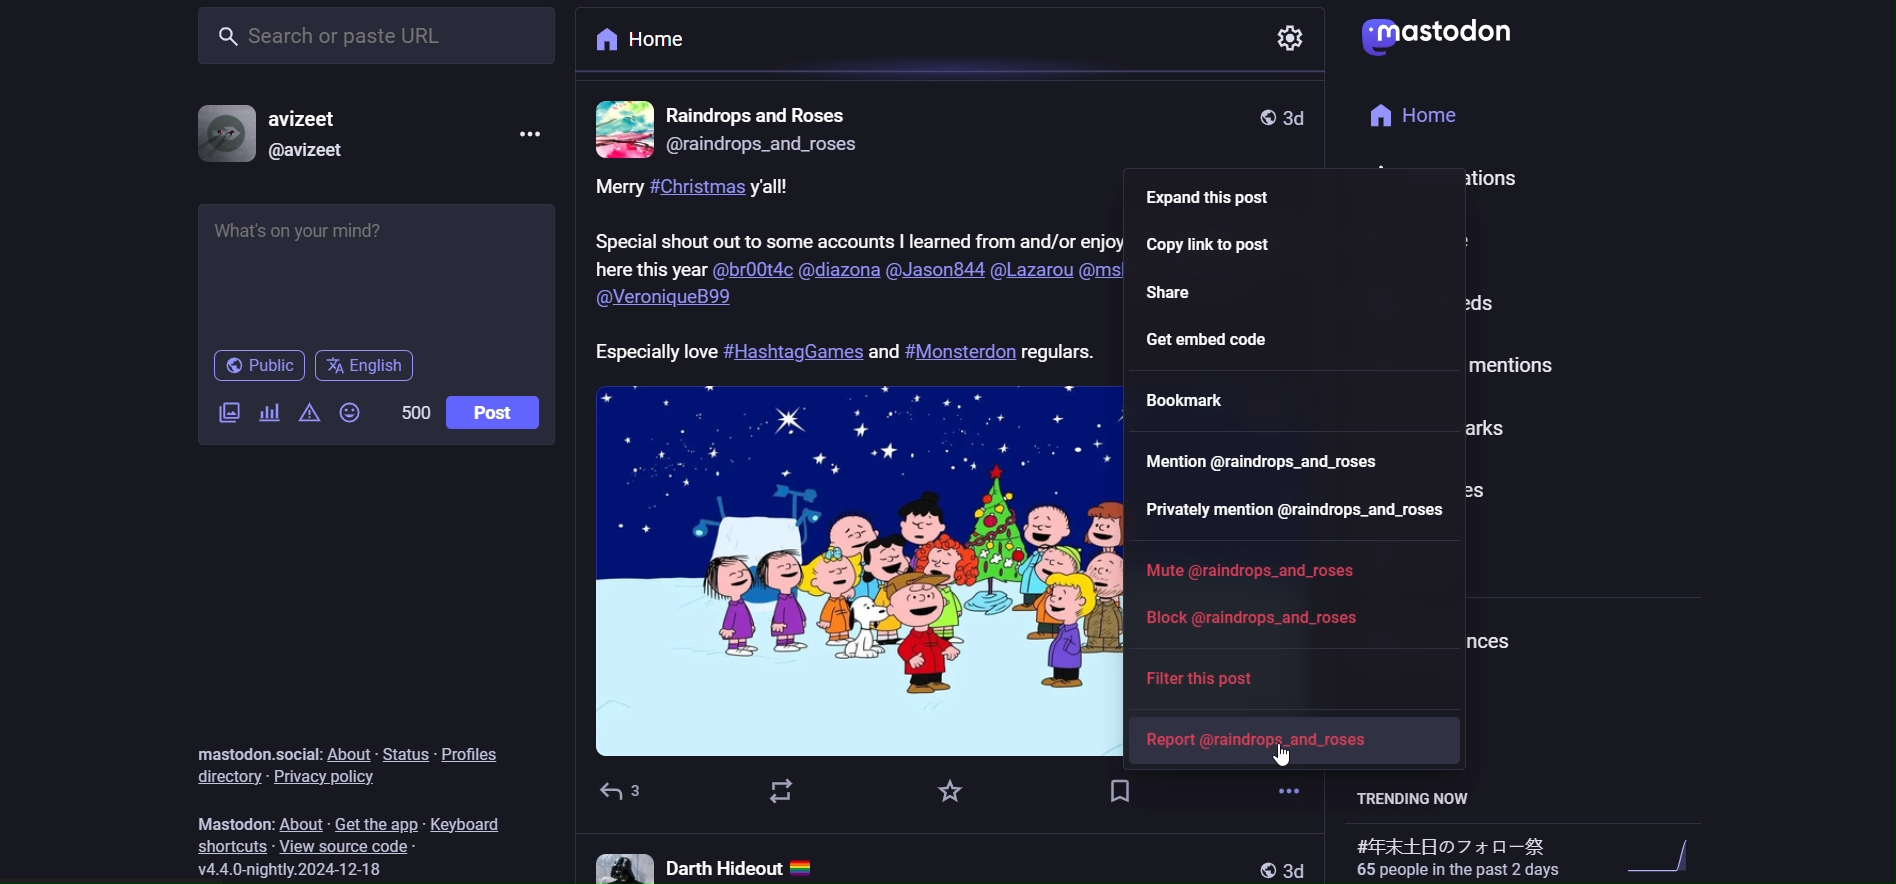 Image resolution: width=1896 pixels, height=884 pixels. What do you see at coordinates (1266, 739) in the screenshot?
I see `report` at bounding box center [1266, 739].